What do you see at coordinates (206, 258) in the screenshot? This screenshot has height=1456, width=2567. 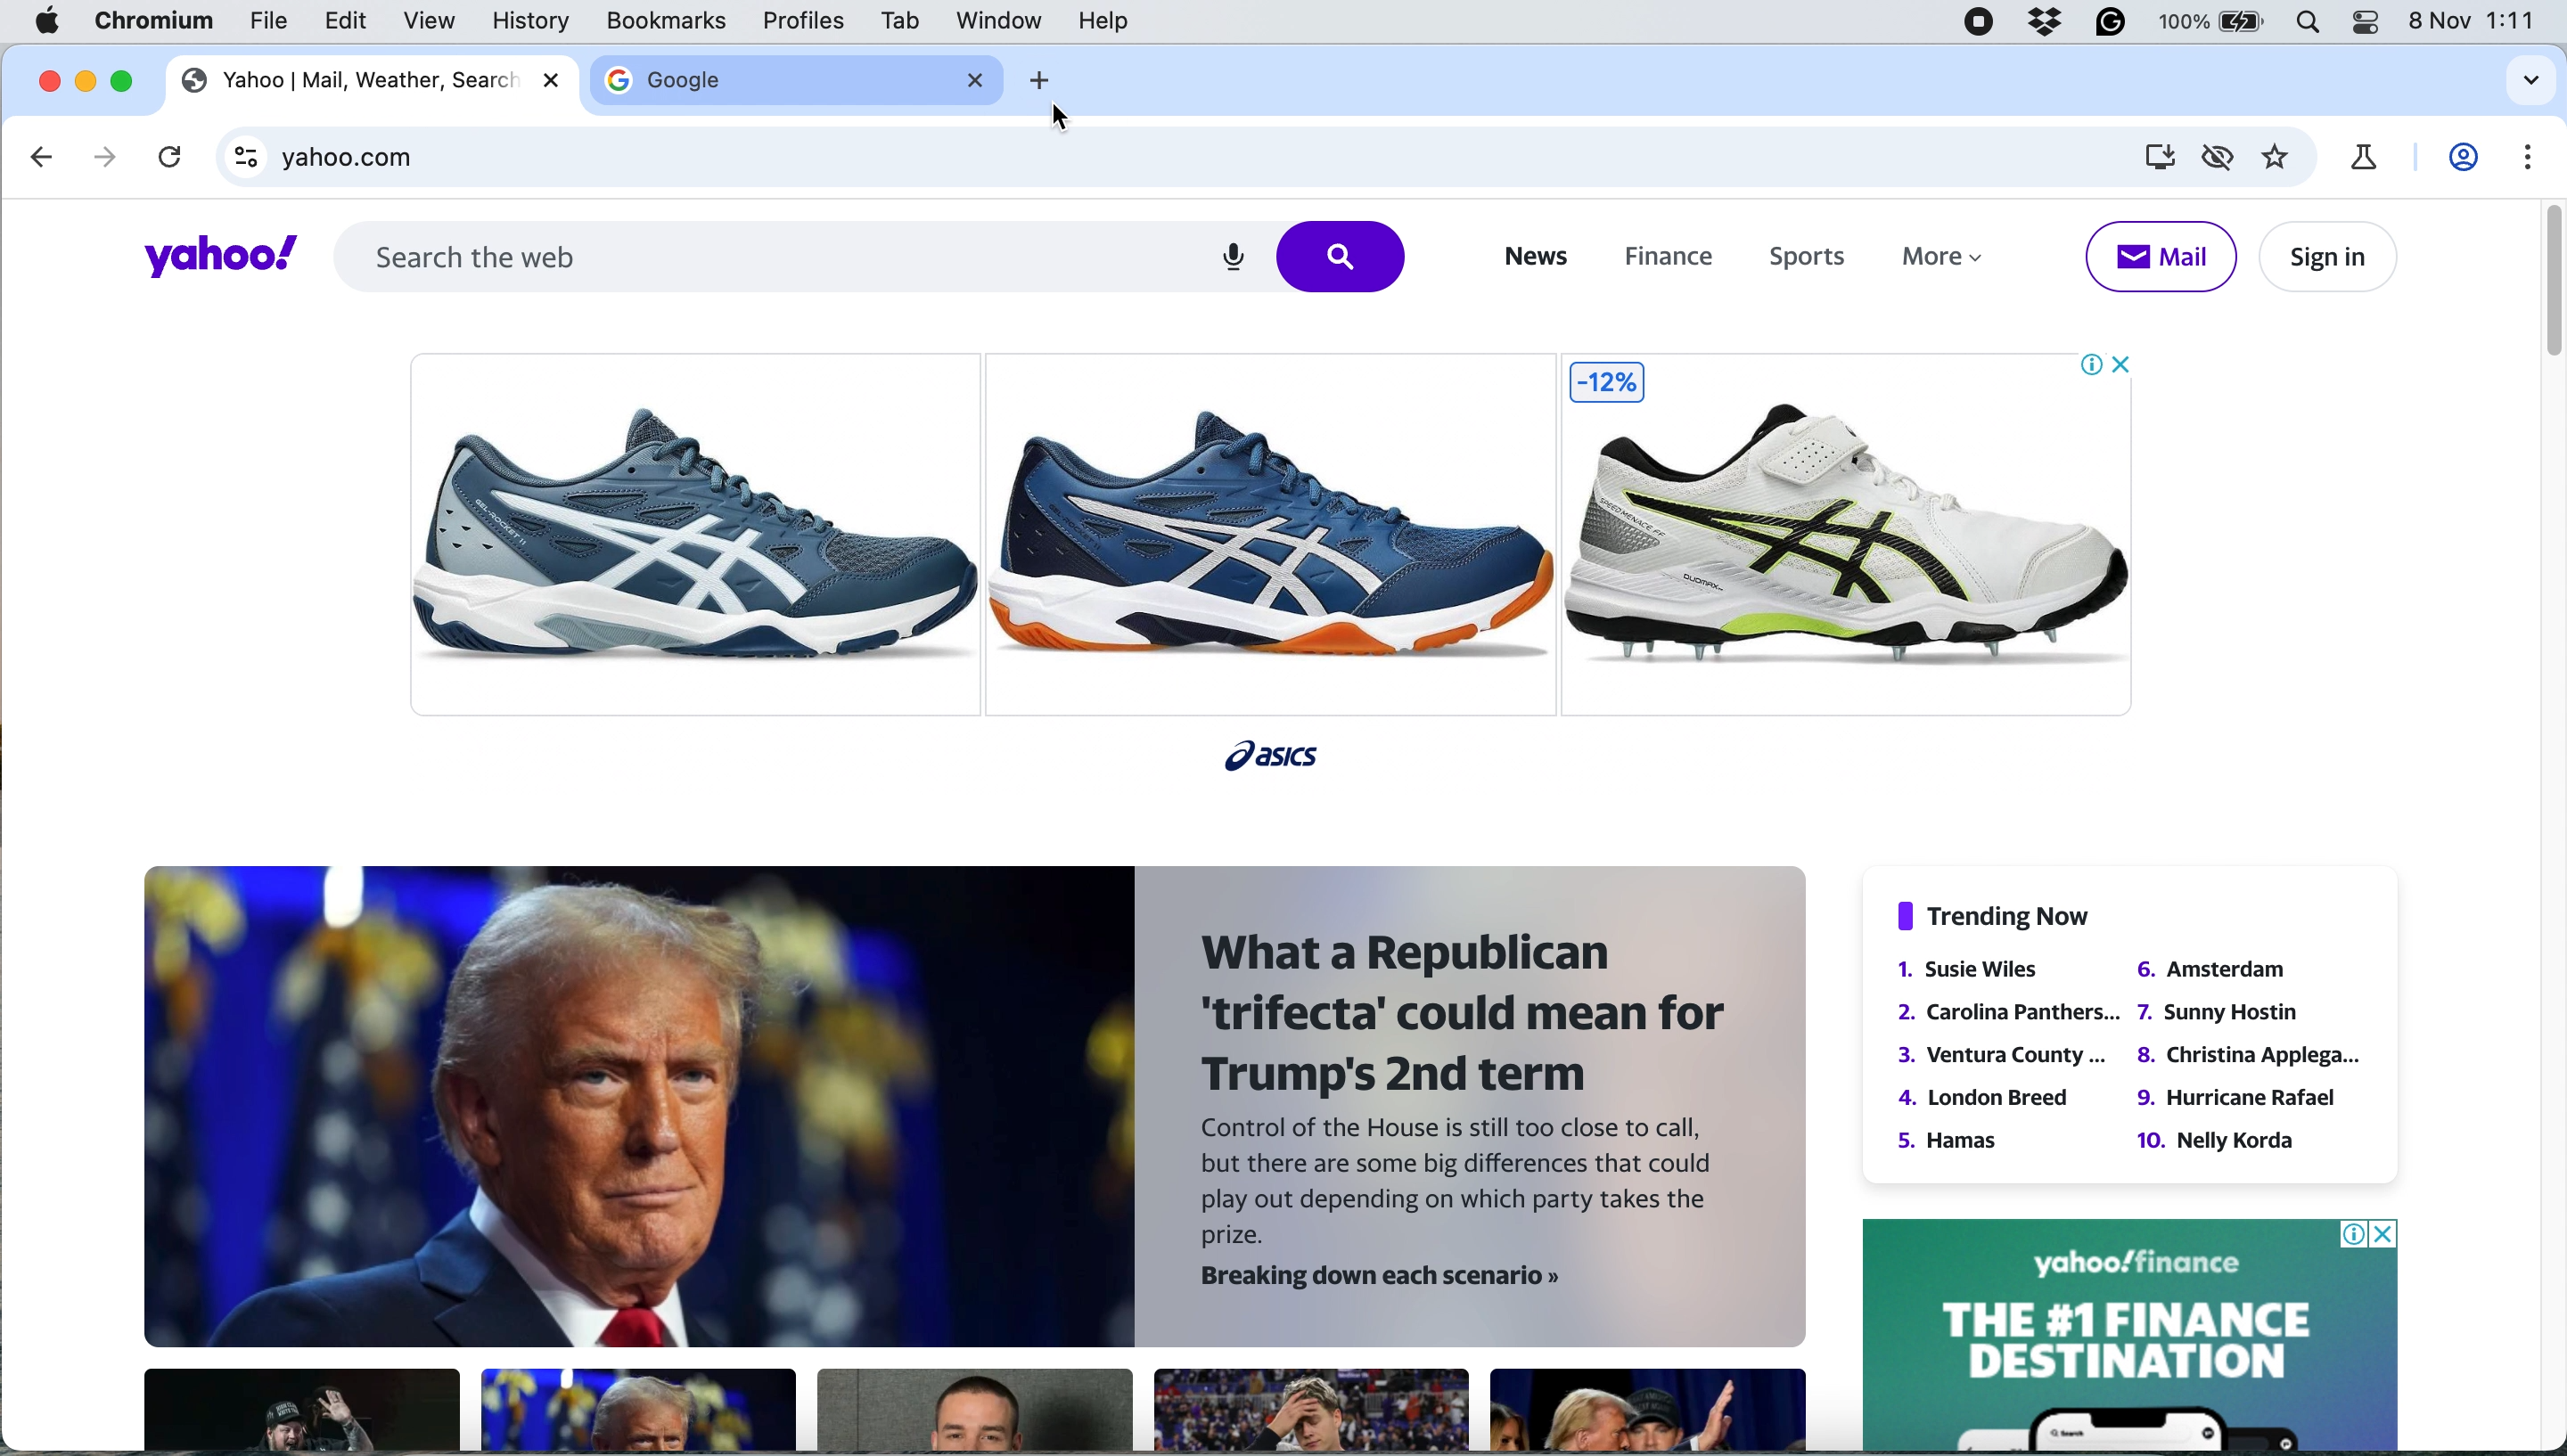 I see `yahoo!` at bounding box center [206, 258].